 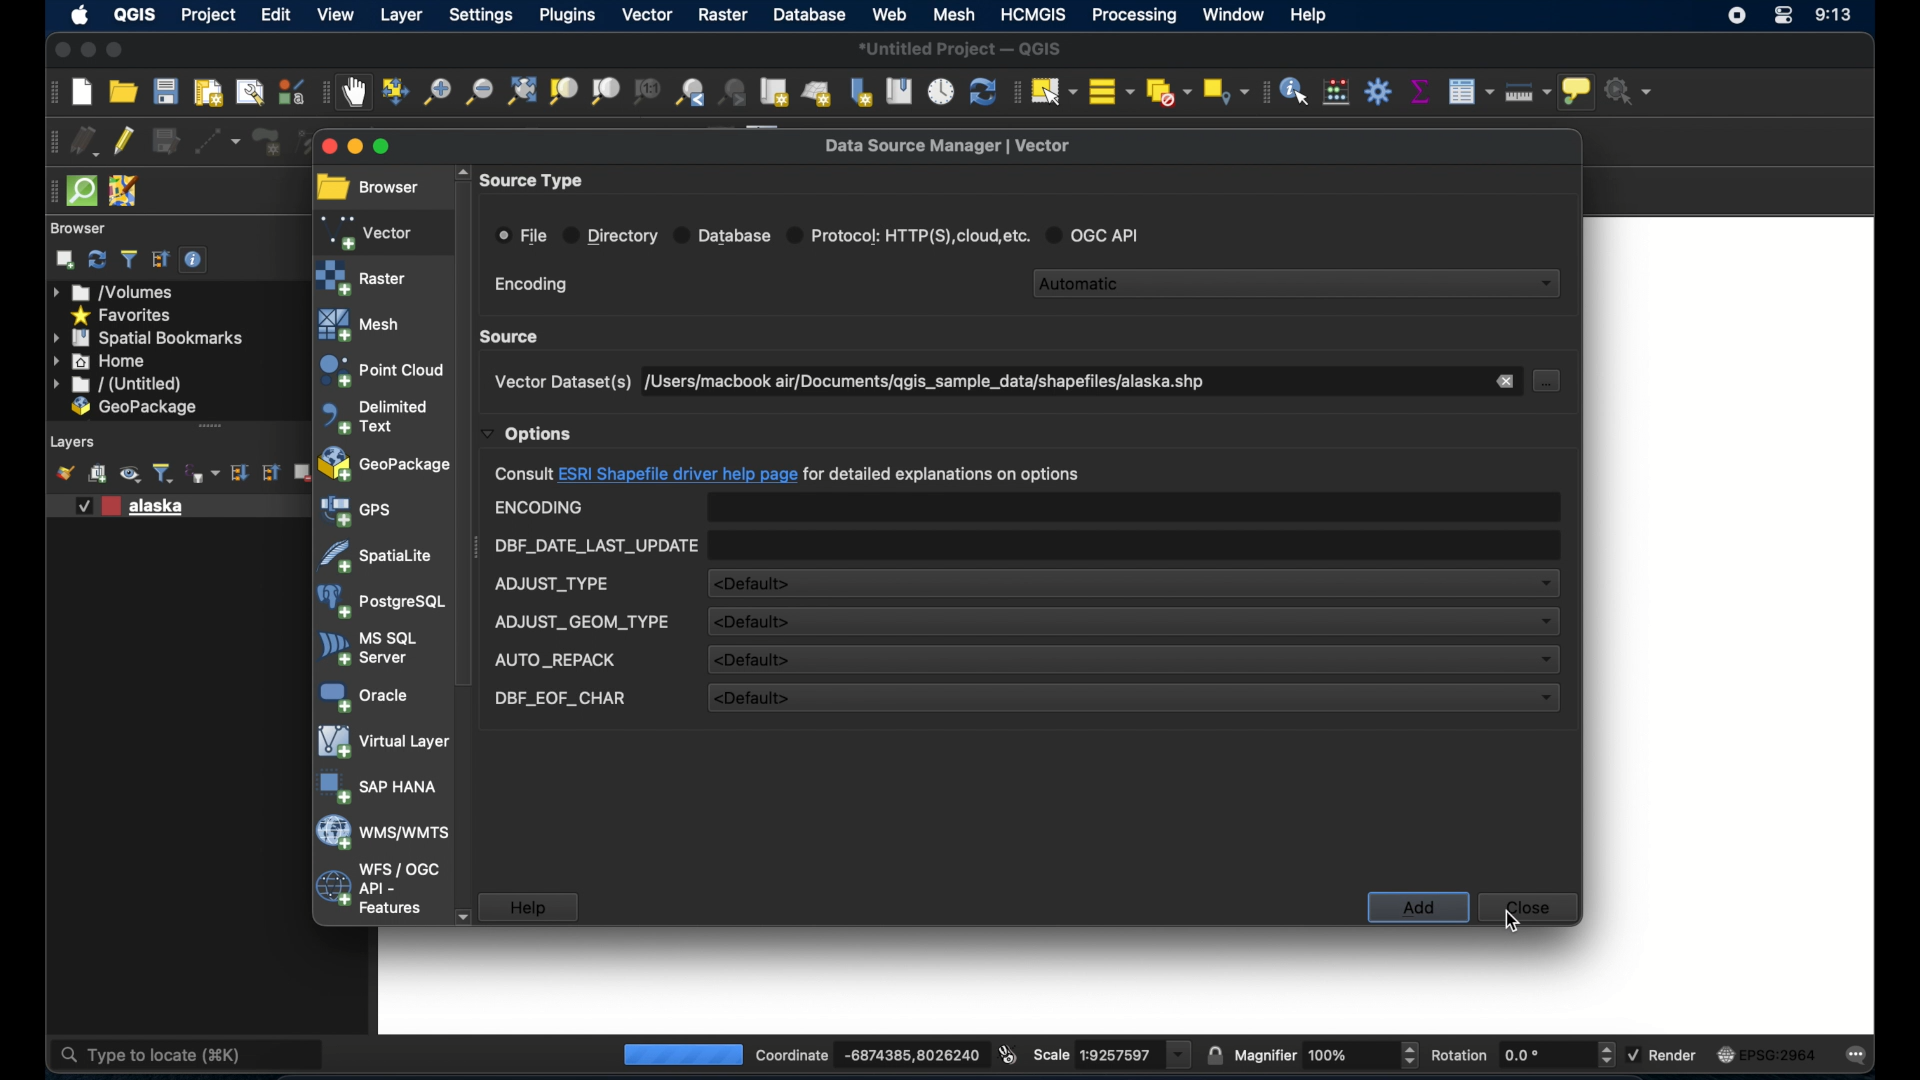 What do you see at coordinates (88, 51) in the screenshot?
I see `minimize` at bounding box center [88, 51].